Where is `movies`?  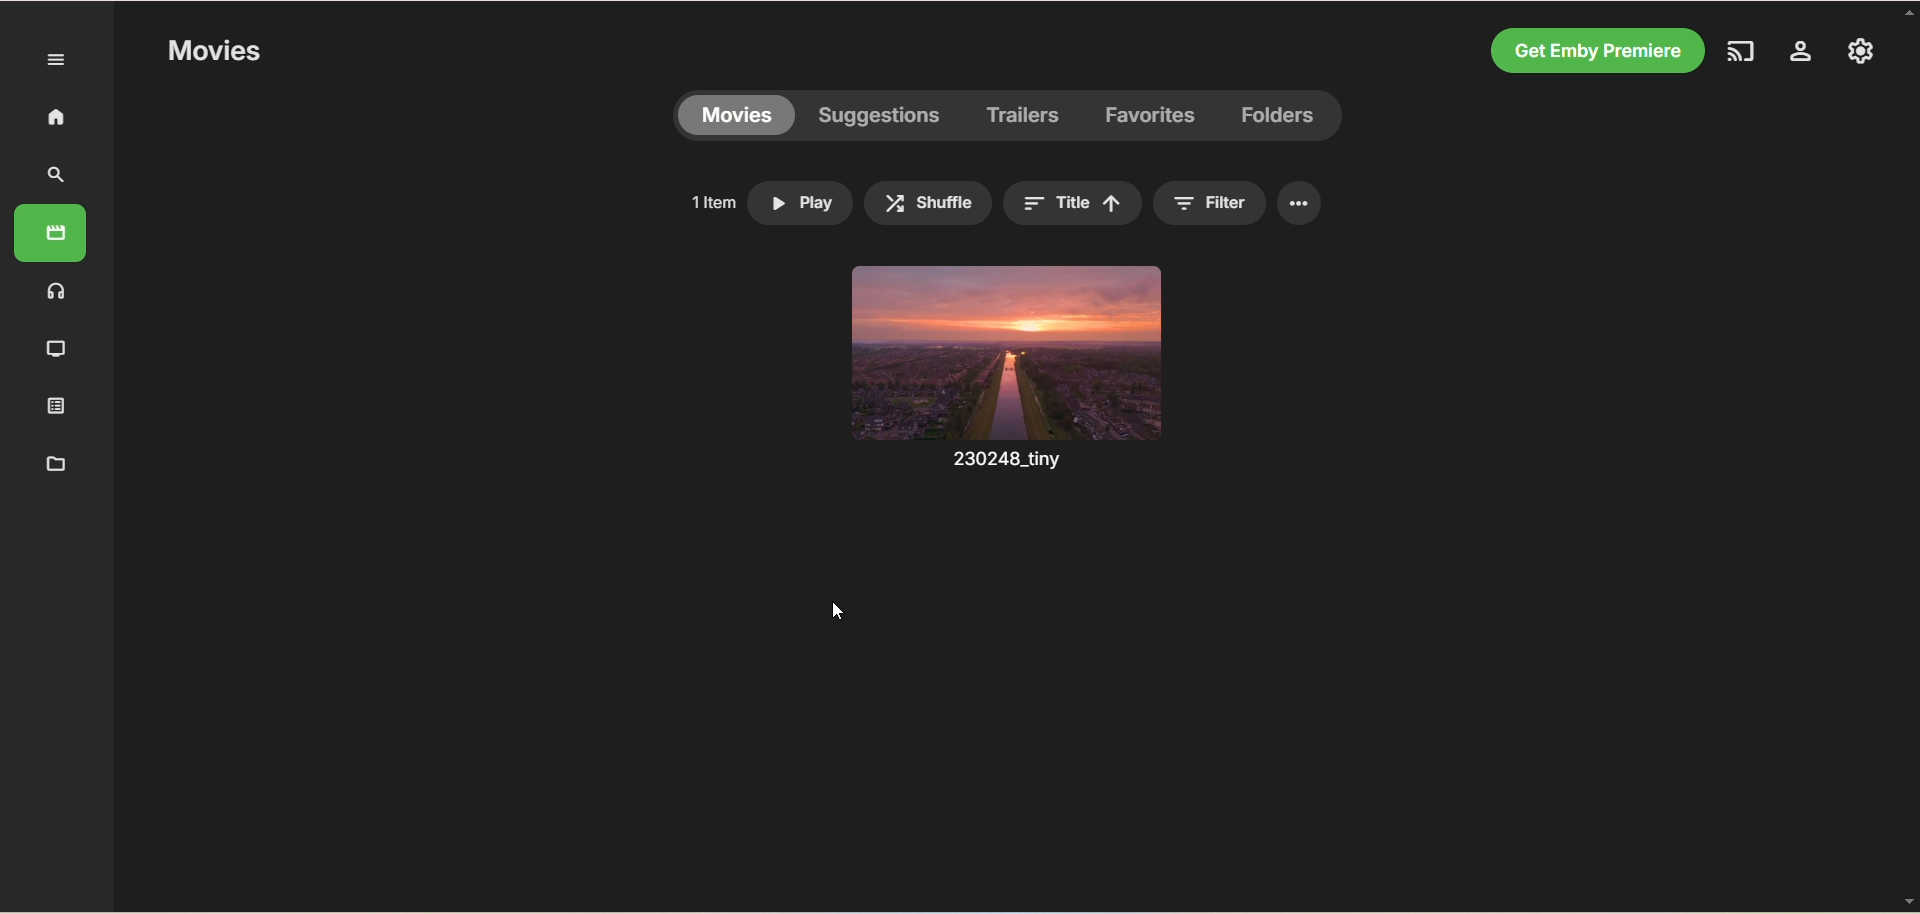
movies is located at coordinates (211, 54).